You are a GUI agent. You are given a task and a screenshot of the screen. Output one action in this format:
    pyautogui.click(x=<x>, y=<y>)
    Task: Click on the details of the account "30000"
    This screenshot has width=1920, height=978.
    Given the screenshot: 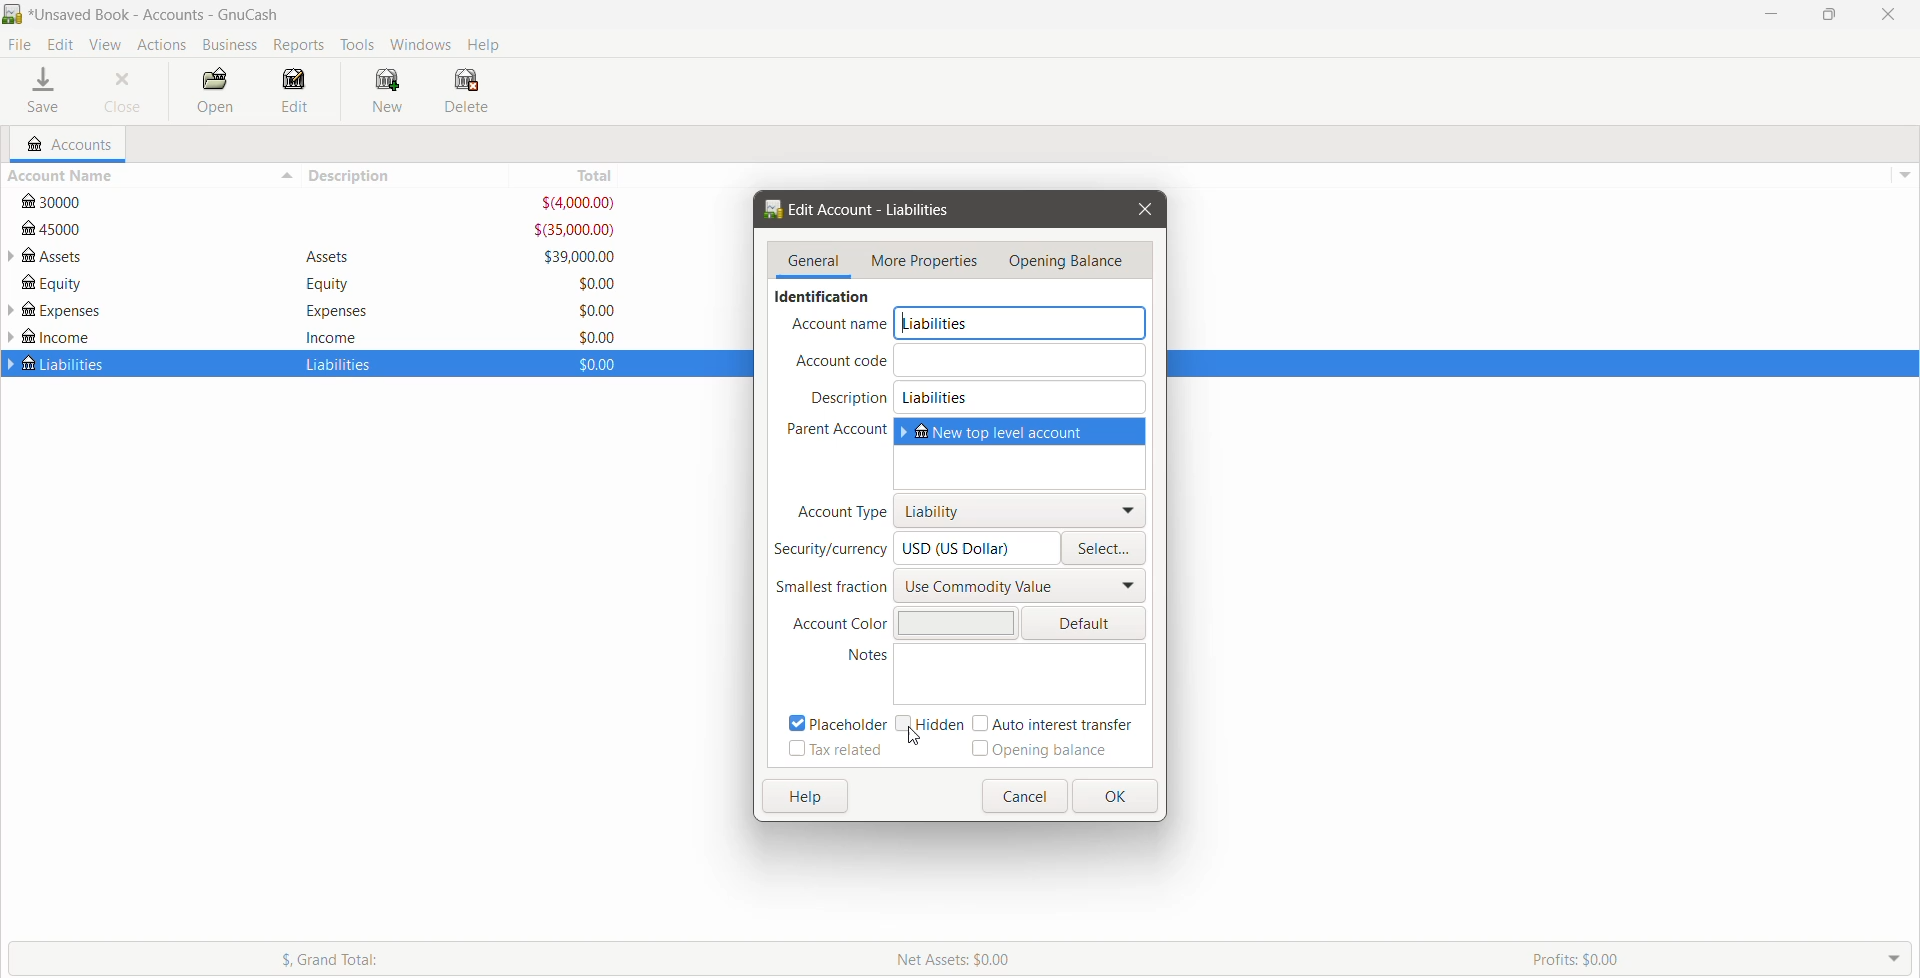 What is the action you would take?
    pyautogui.click(x=322, y=203)
    